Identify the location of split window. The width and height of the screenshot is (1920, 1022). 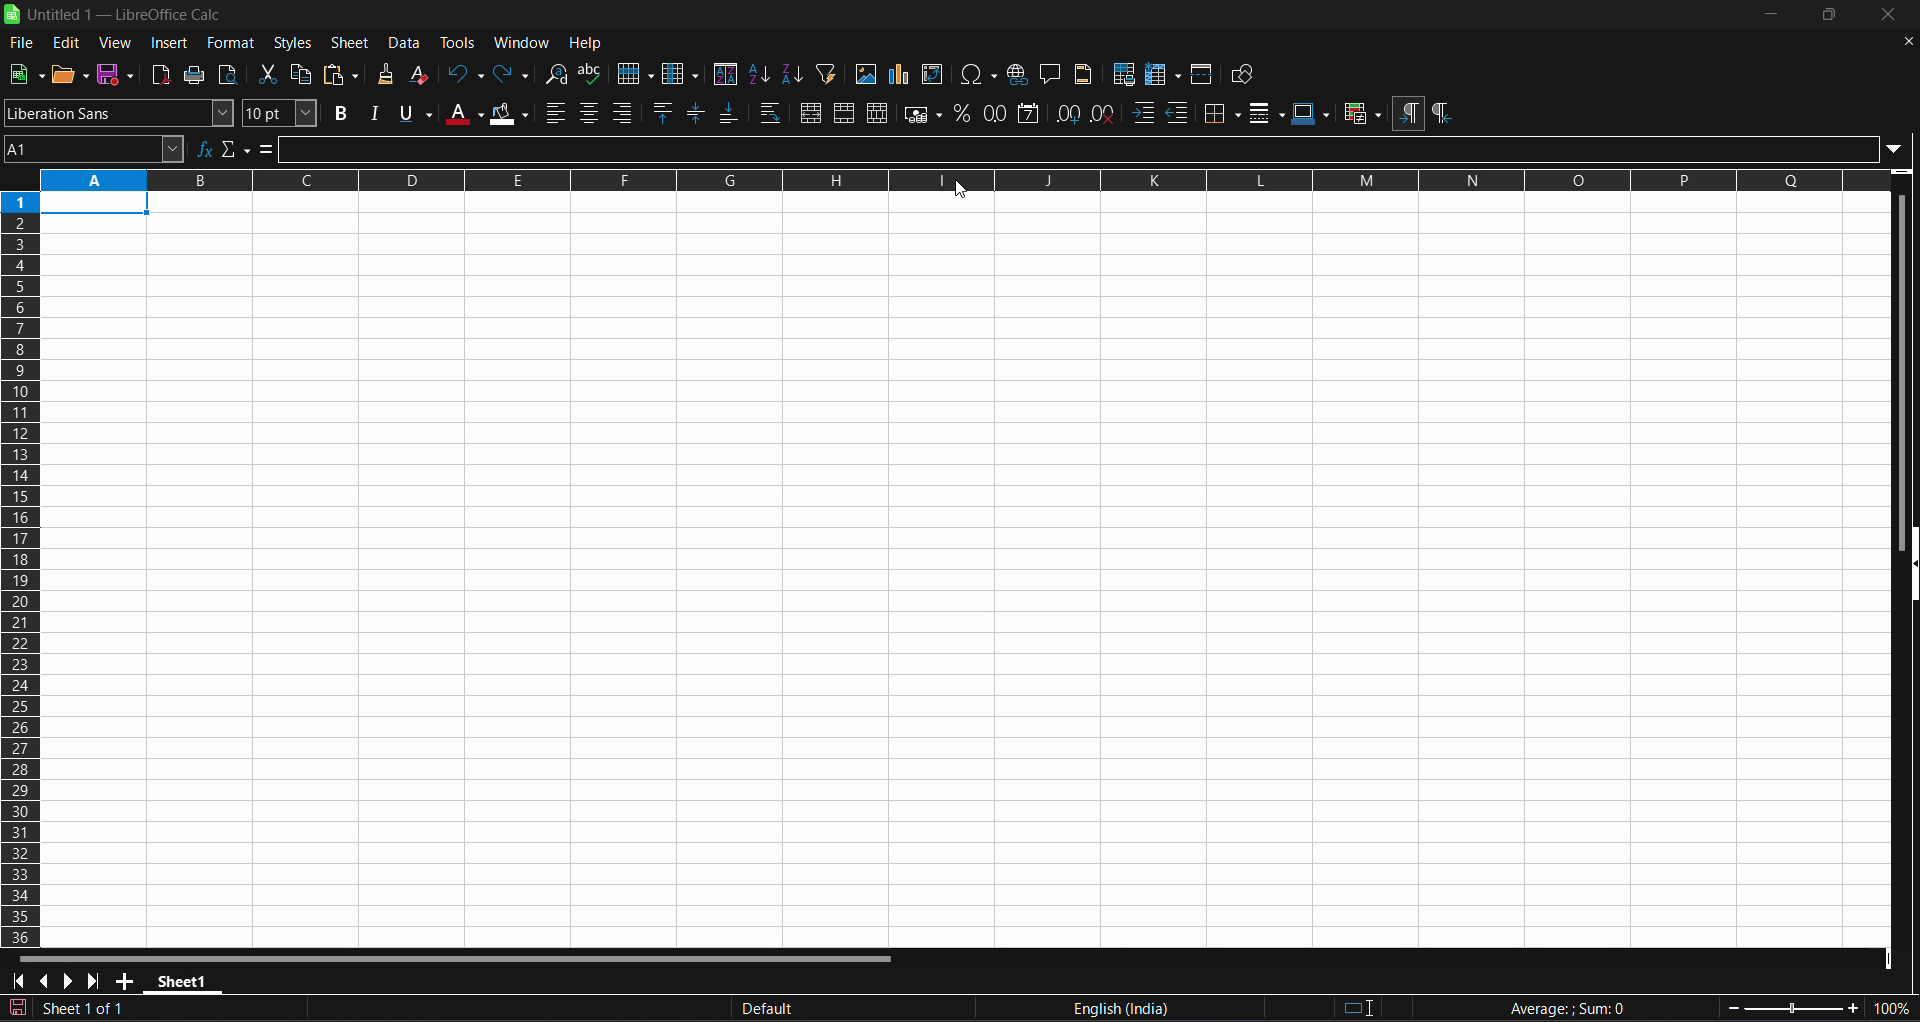
(1202, 74).